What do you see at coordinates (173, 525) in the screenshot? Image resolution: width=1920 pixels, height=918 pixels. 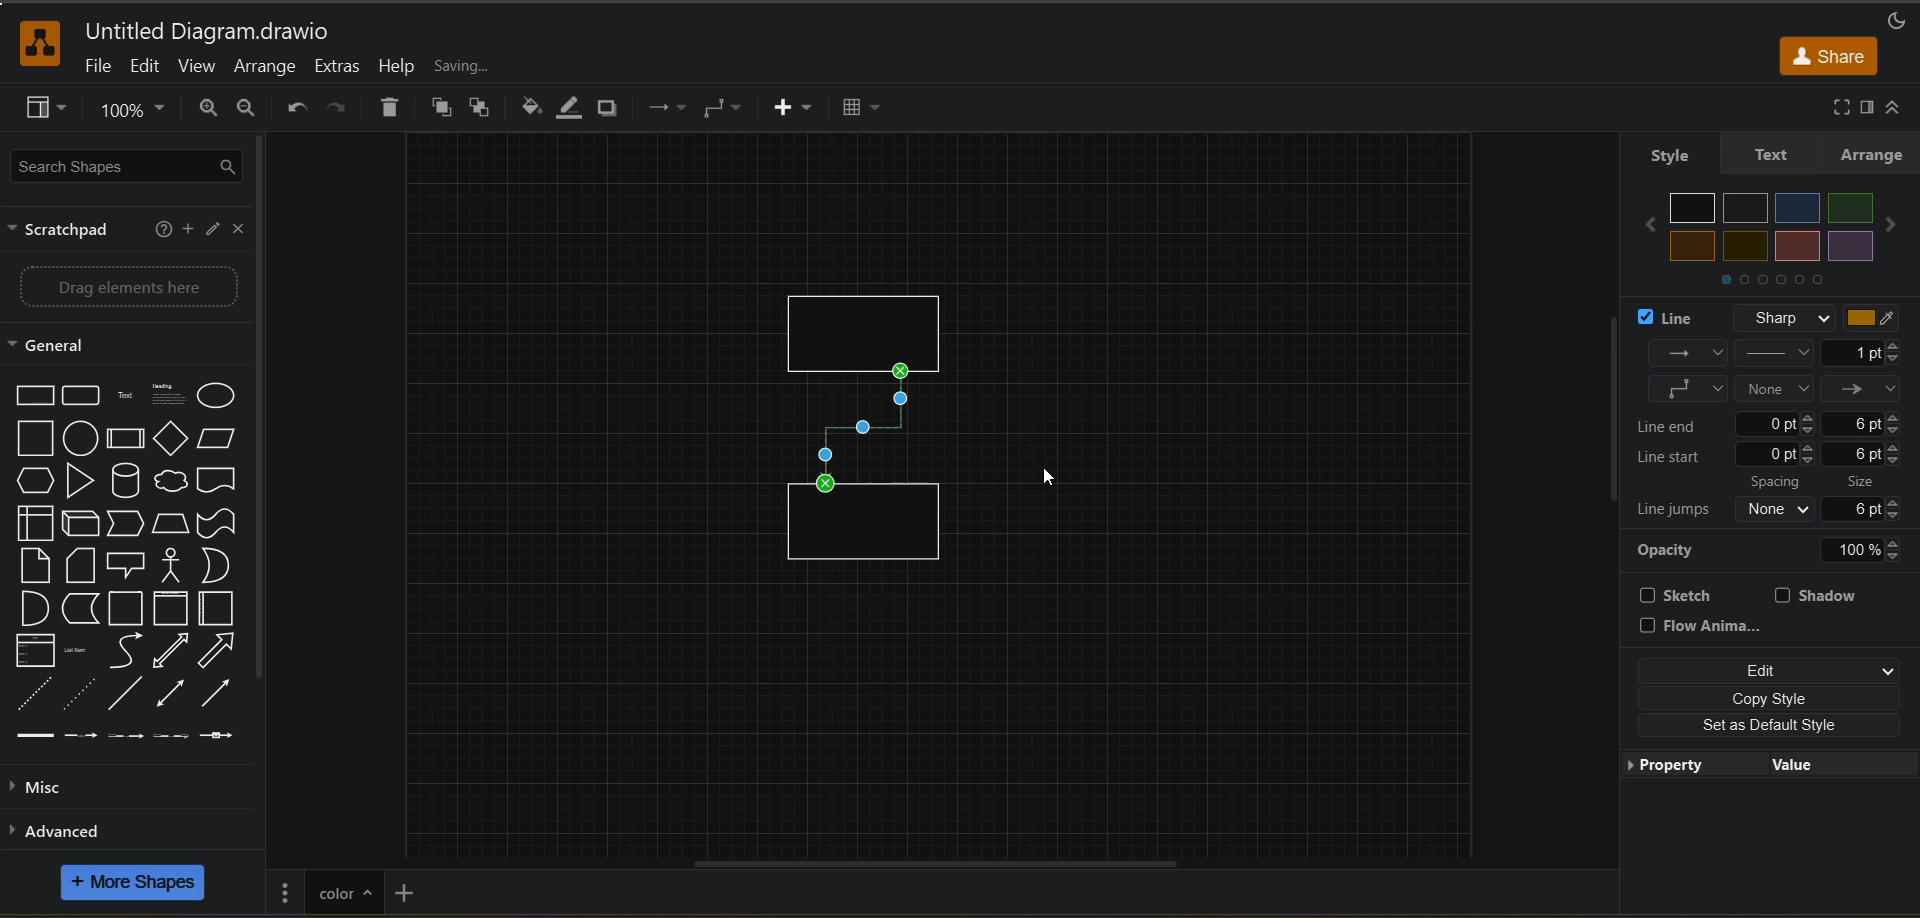 I see `Trapezoid` at bounding box center [173, 525].